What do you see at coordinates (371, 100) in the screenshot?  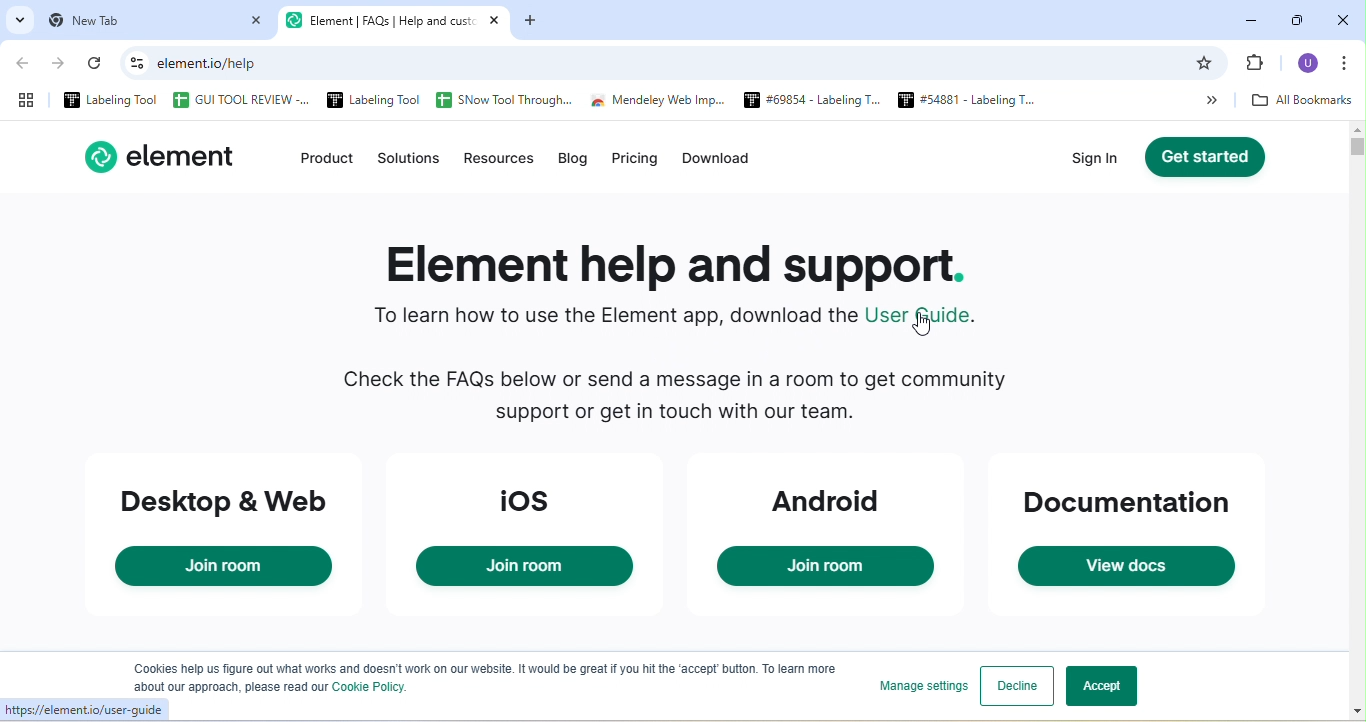 I see `Labeling Tool` at bounding box center [371, 100].